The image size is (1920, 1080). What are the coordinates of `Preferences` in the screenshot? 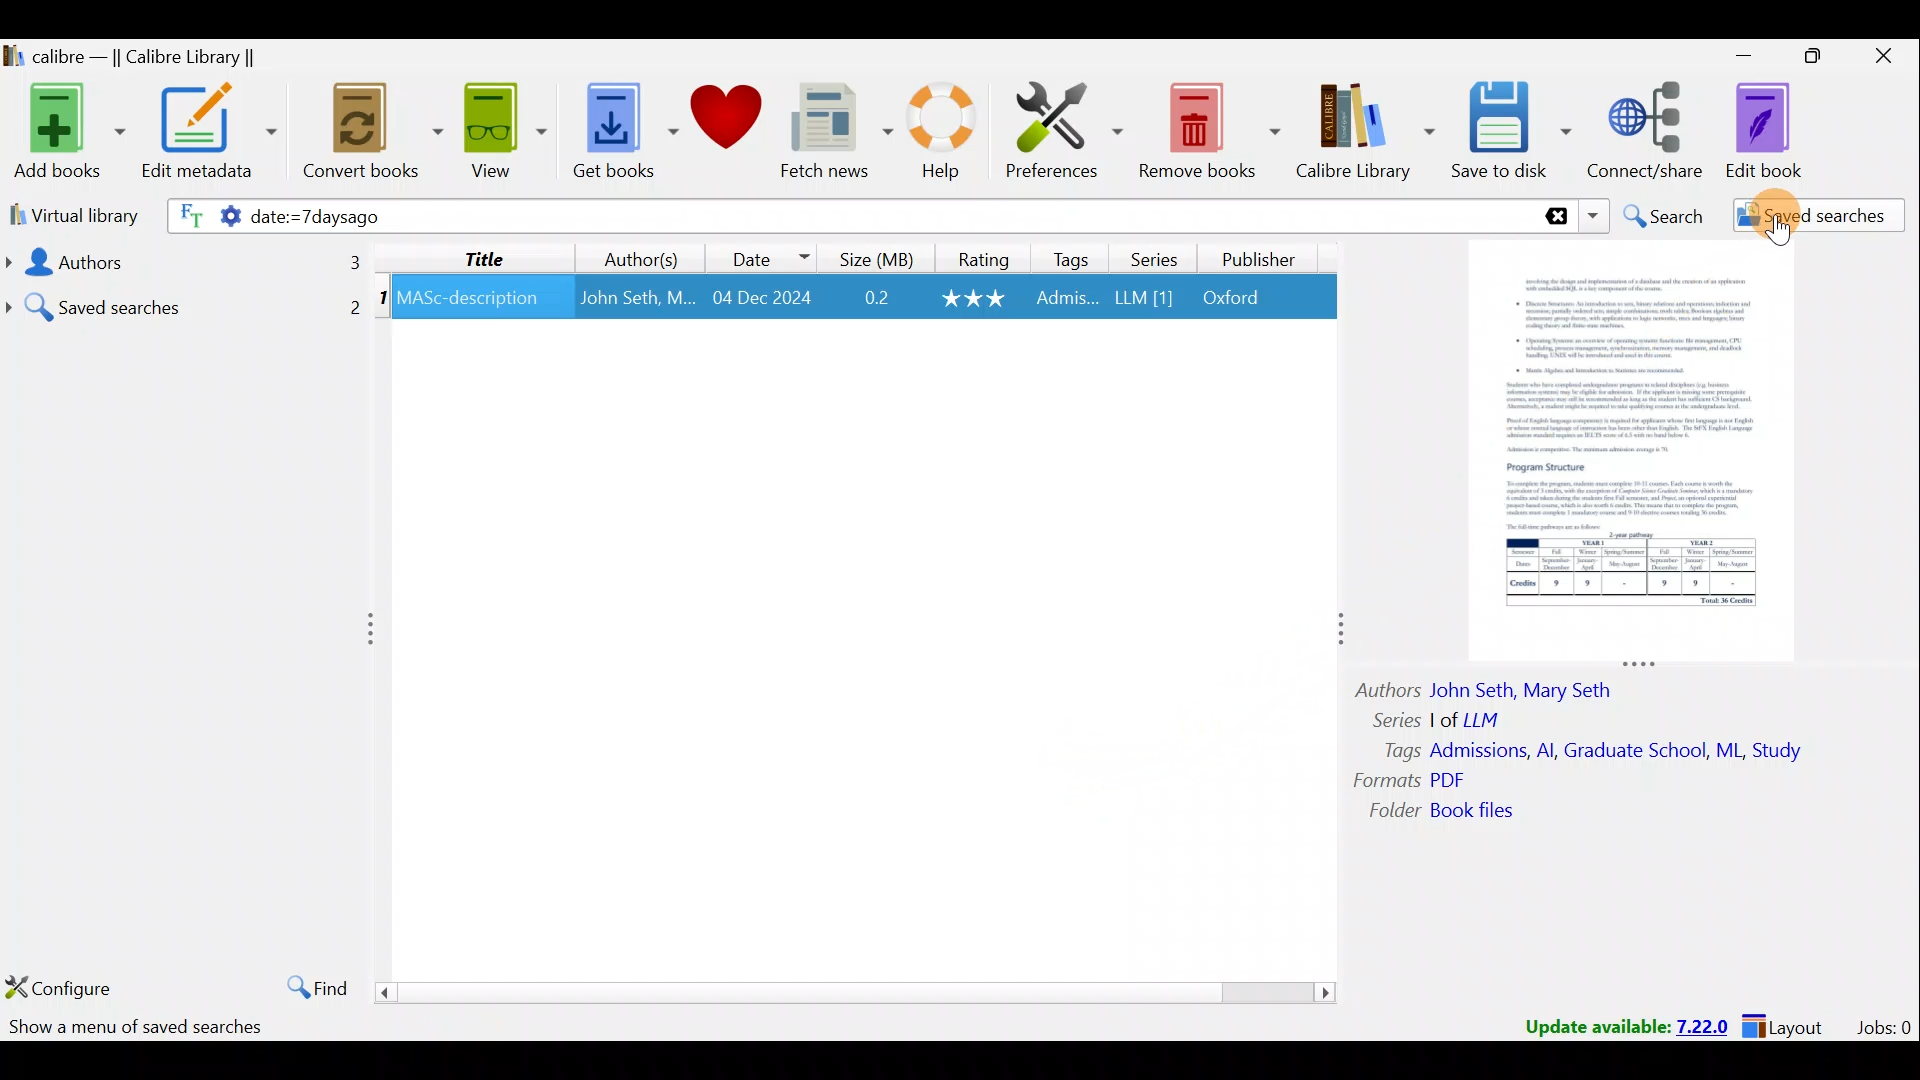 It's located at (1067, 127).